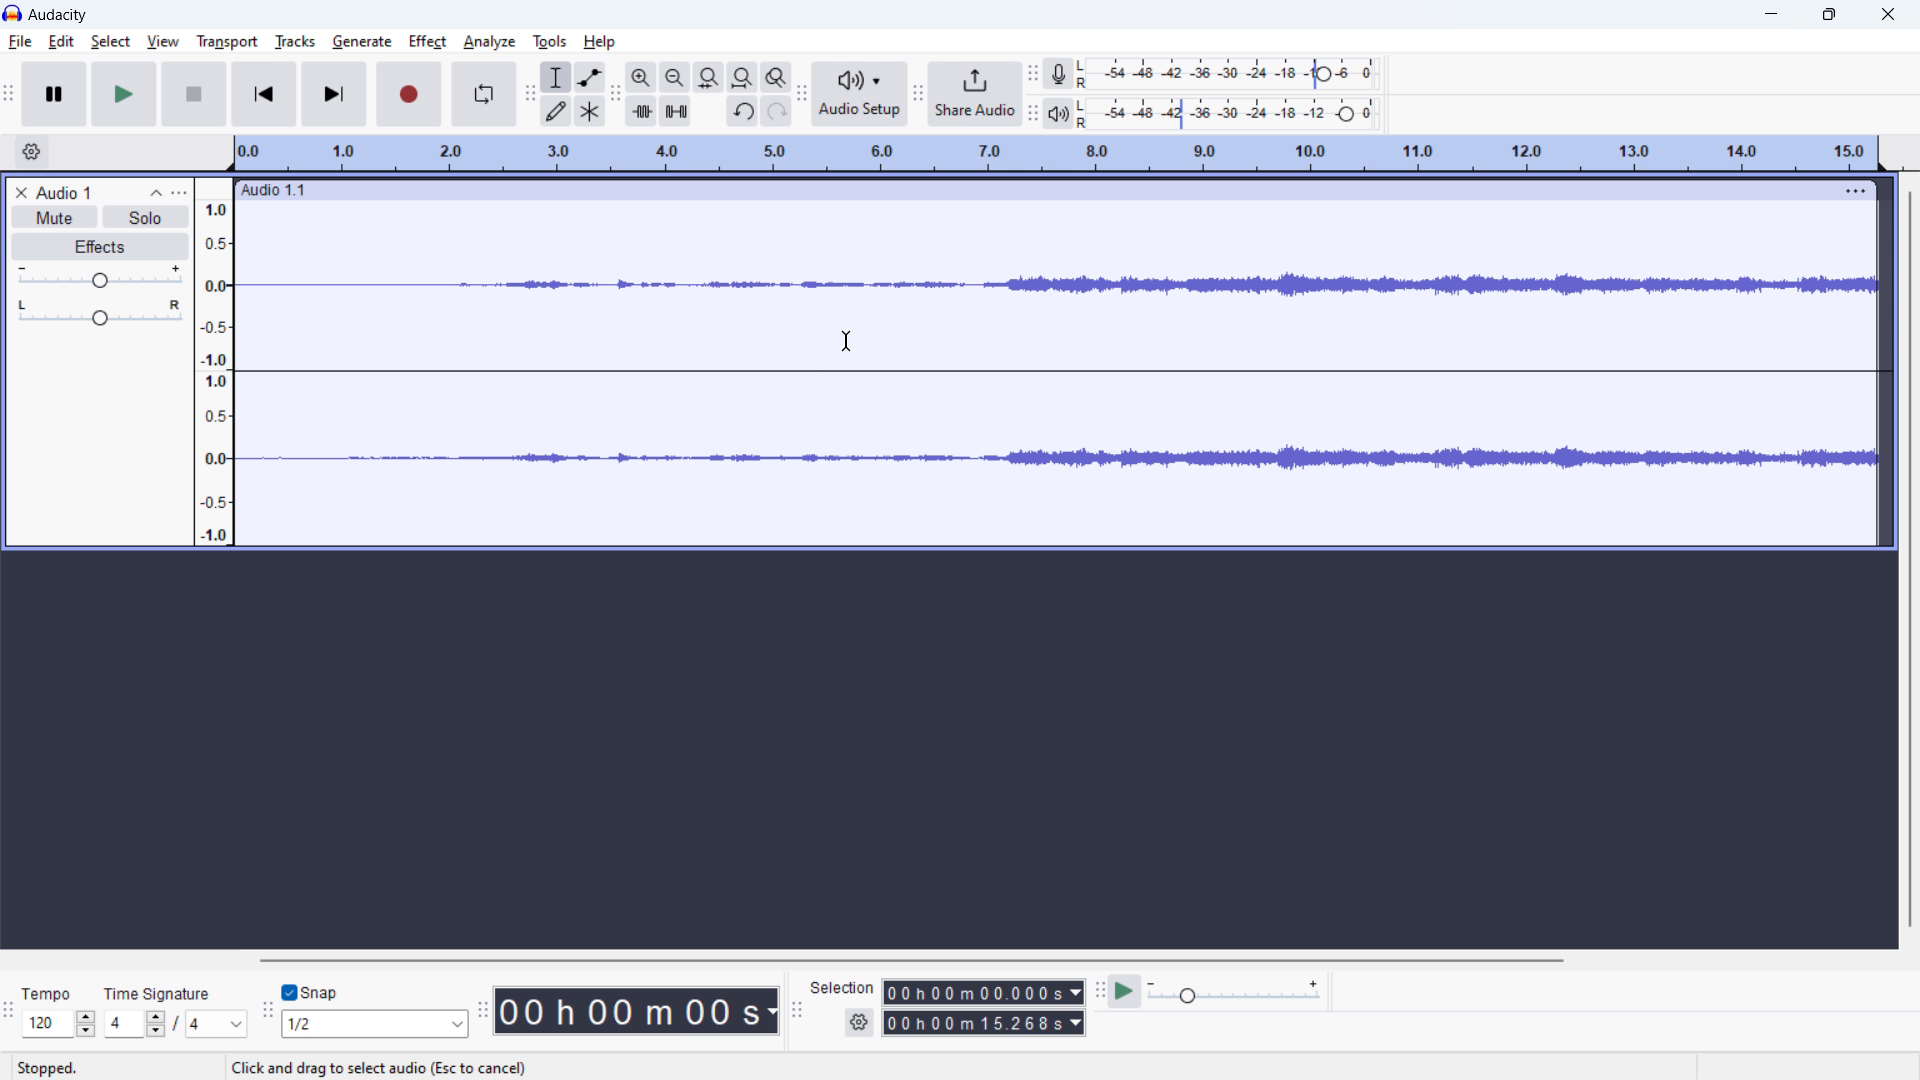 This screenshot has height=1080, width=1920. I want to click on playback meter, so click(1064, 112).